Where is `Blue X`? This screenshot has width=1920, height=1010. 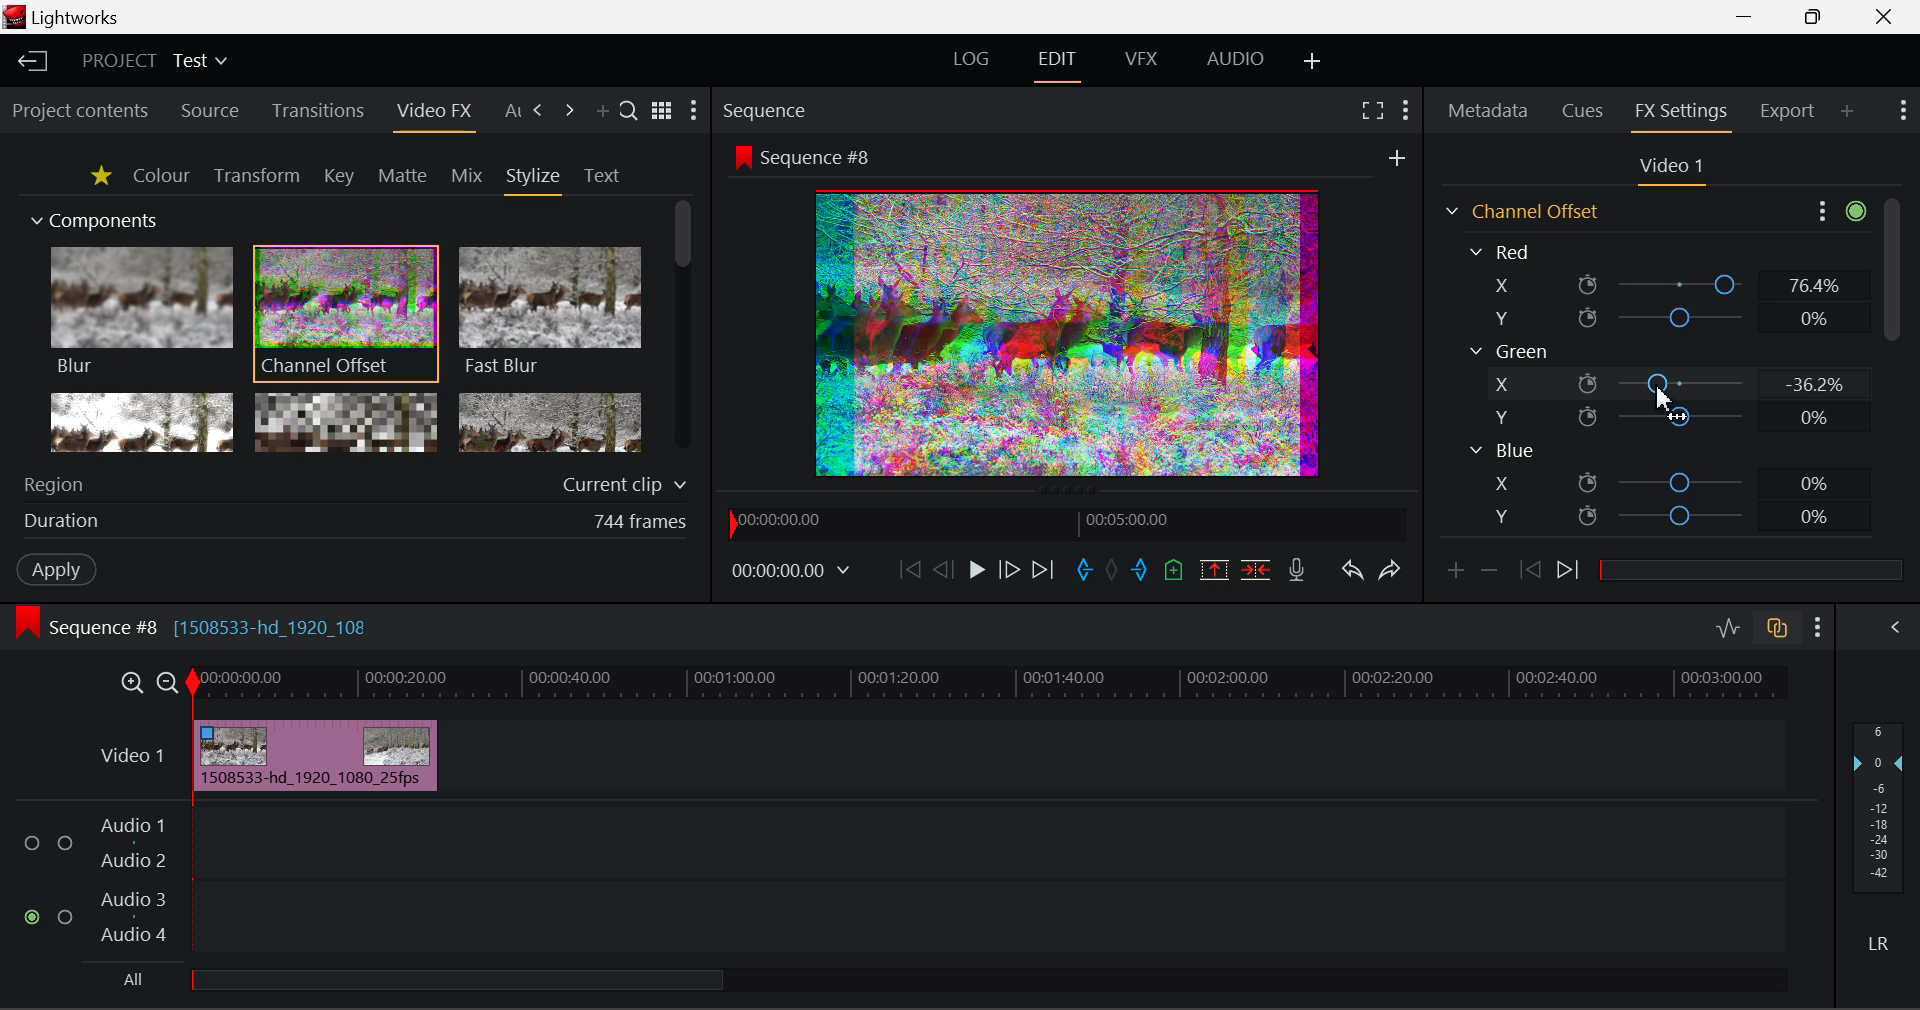
Blue X is located at coordinates (1668, 481).